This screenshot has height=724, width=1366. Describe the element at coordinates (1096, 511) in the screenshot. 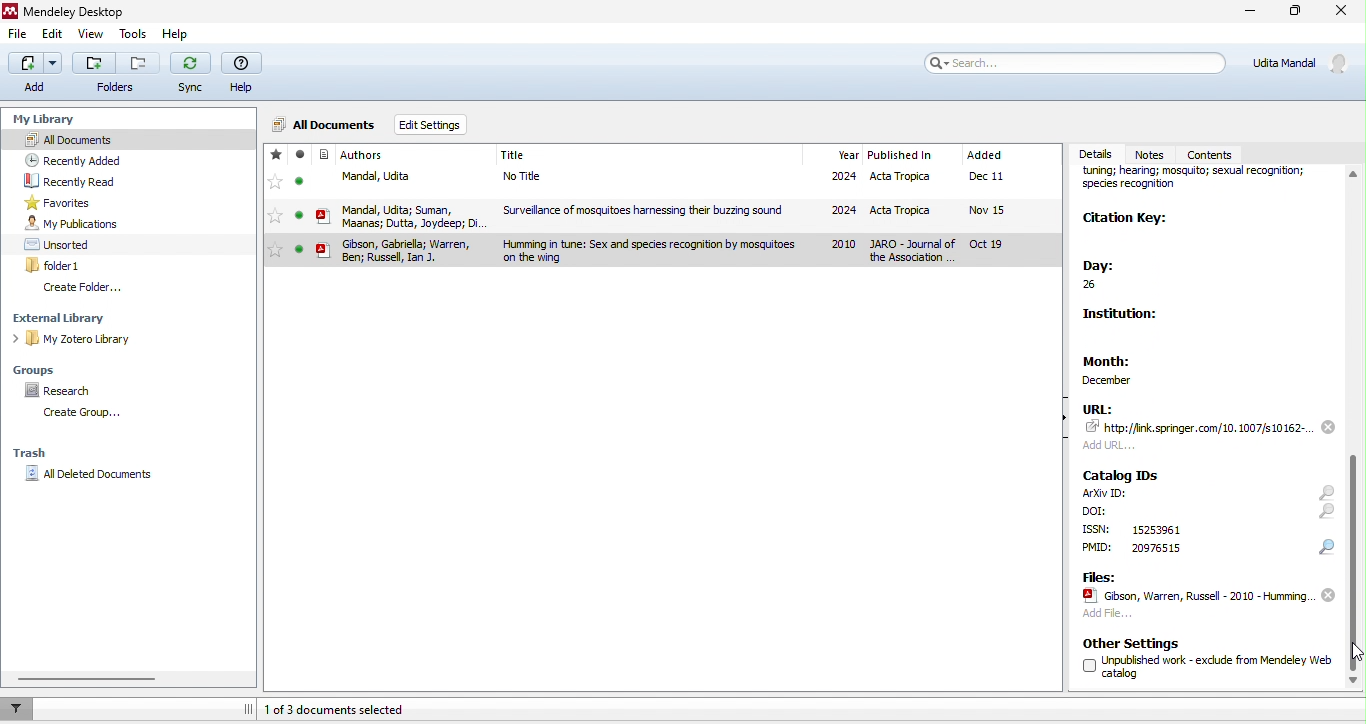

I see `text` at that location.